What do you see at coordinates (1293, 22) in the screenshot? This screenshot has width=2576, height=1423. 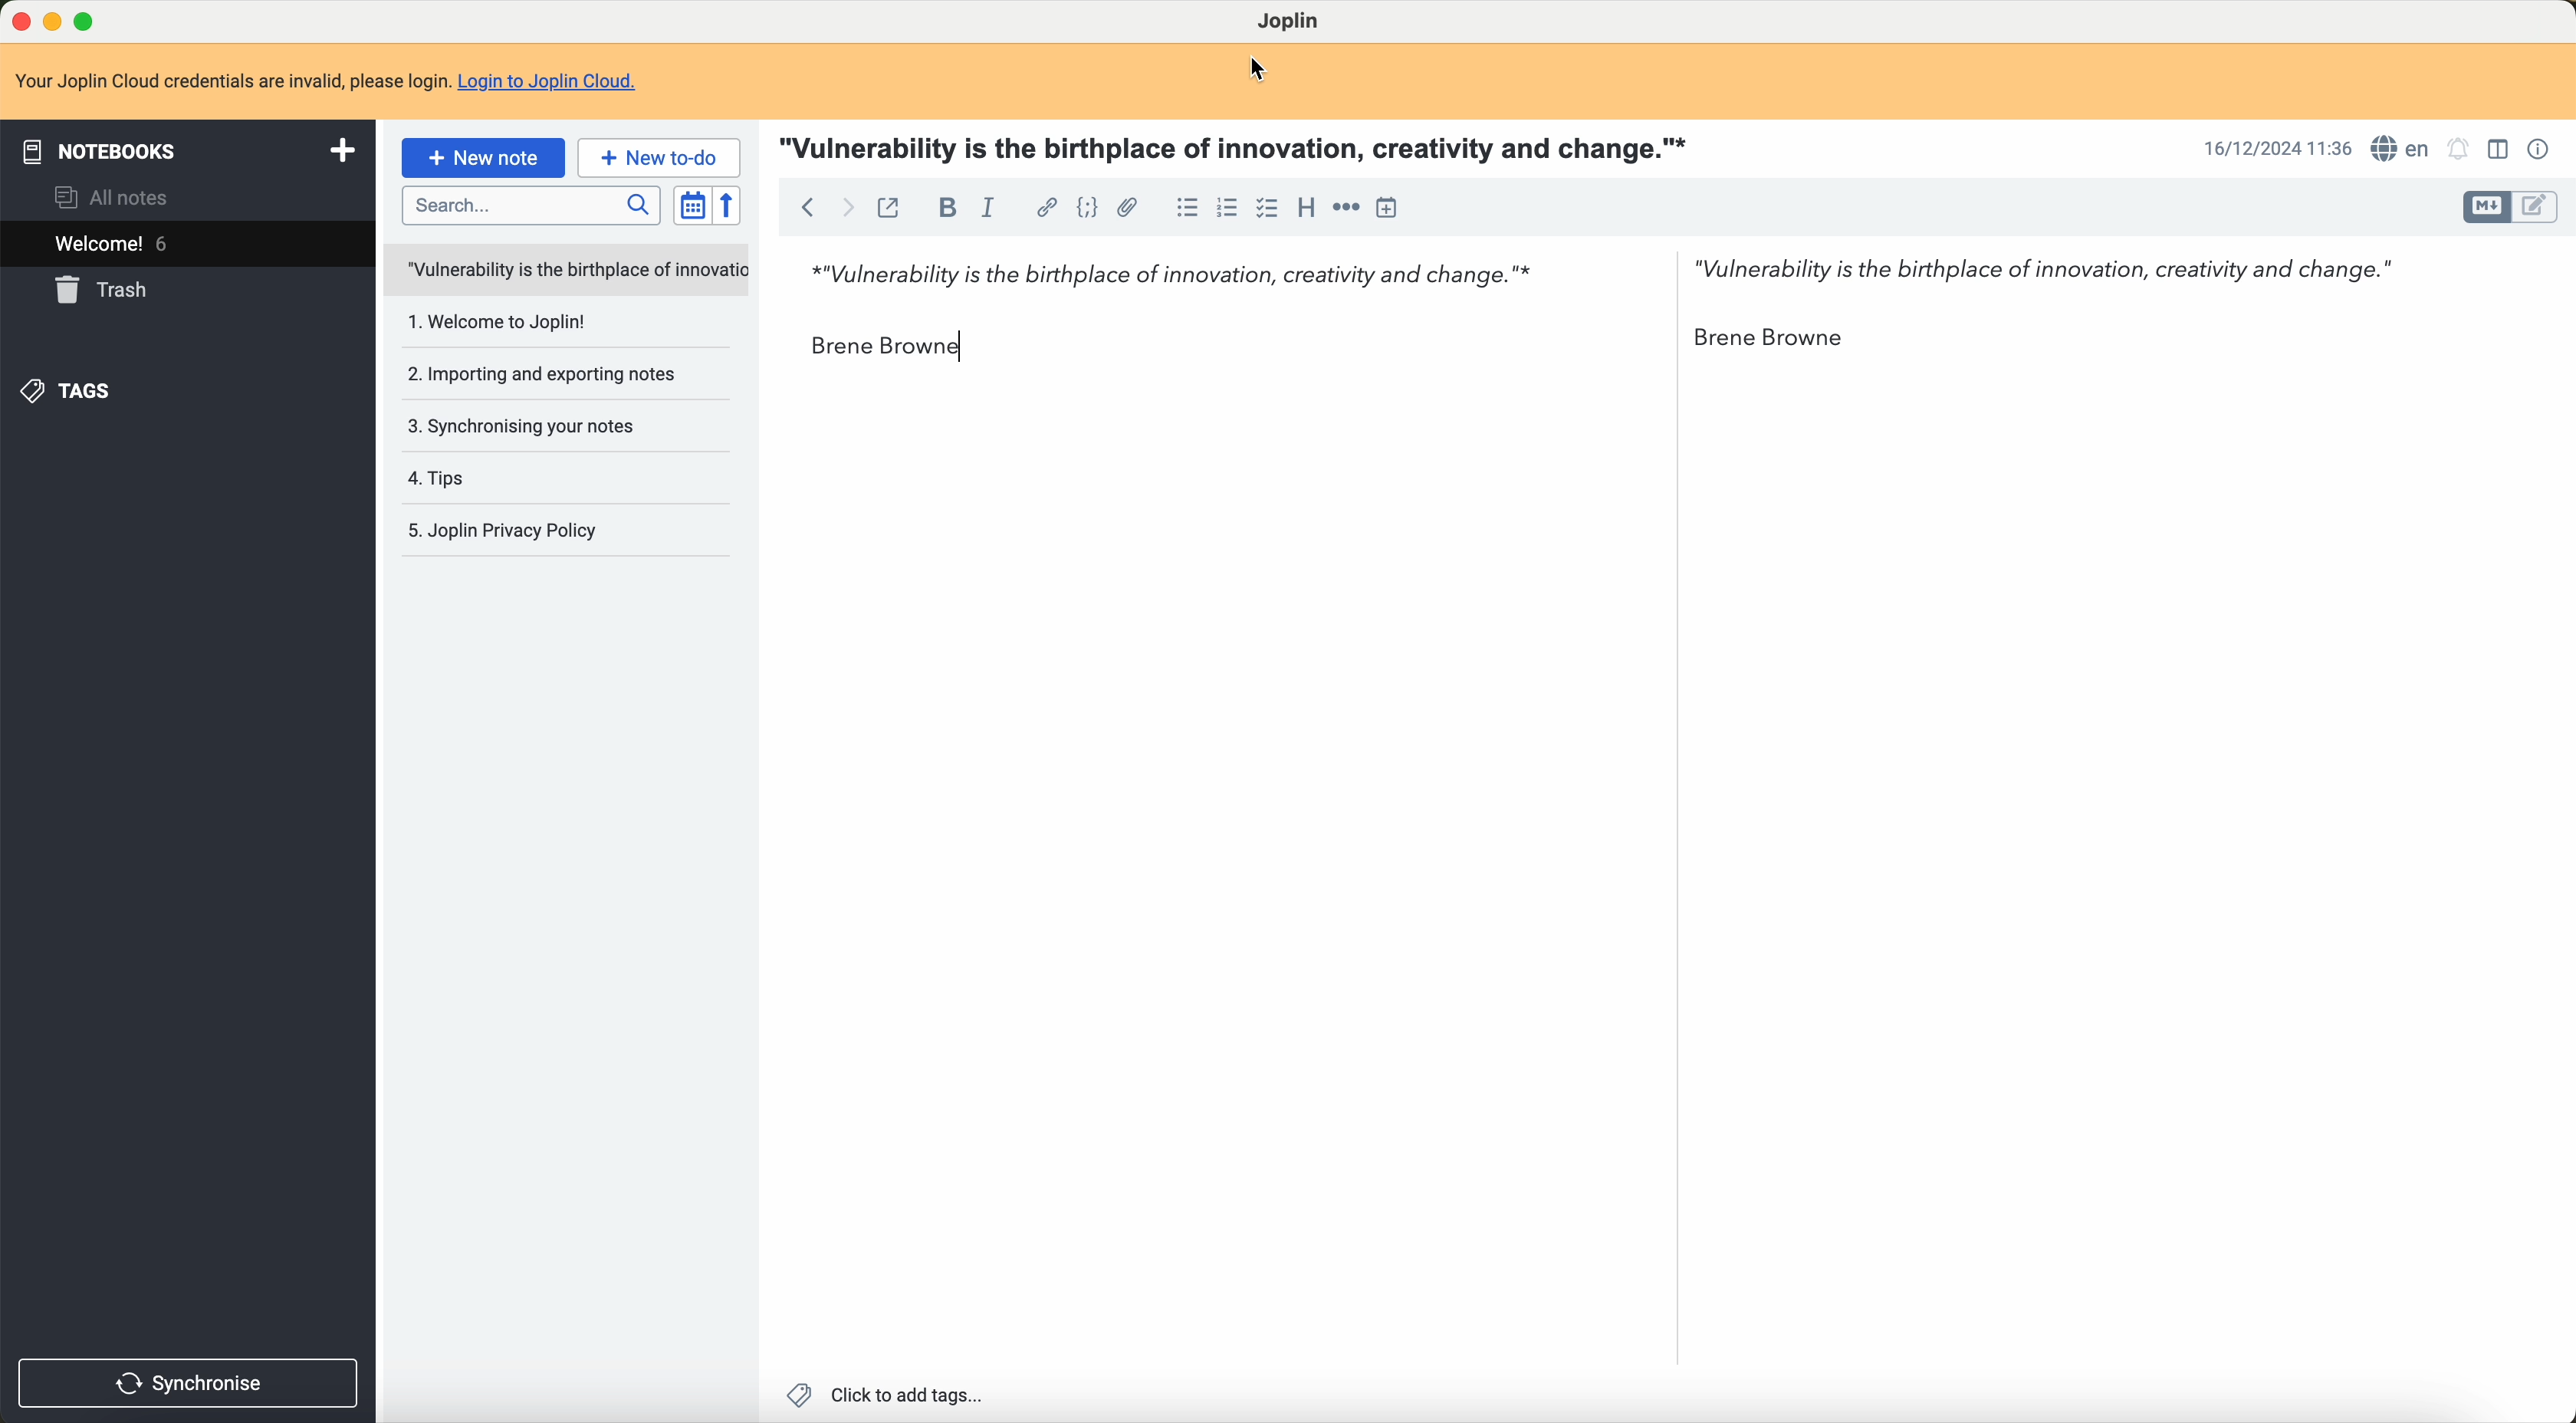 I see `Joplin` at bounding box center [1293, 22].